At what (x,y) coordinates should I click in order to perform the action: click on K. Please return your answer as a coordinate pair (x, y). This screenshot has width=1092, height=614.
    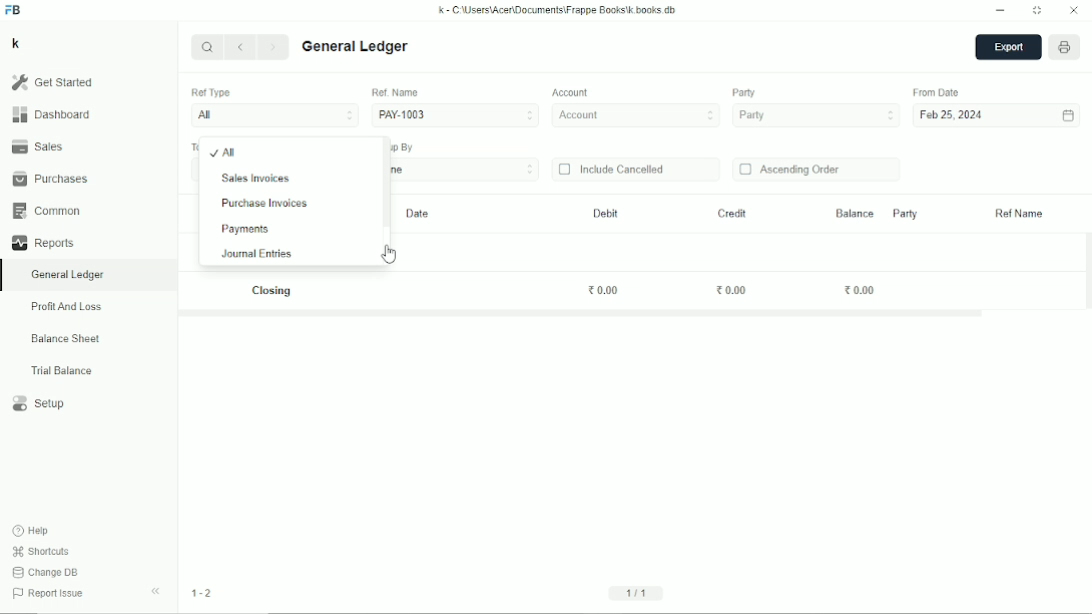
    Looking at the image, I should click on (16, 43).